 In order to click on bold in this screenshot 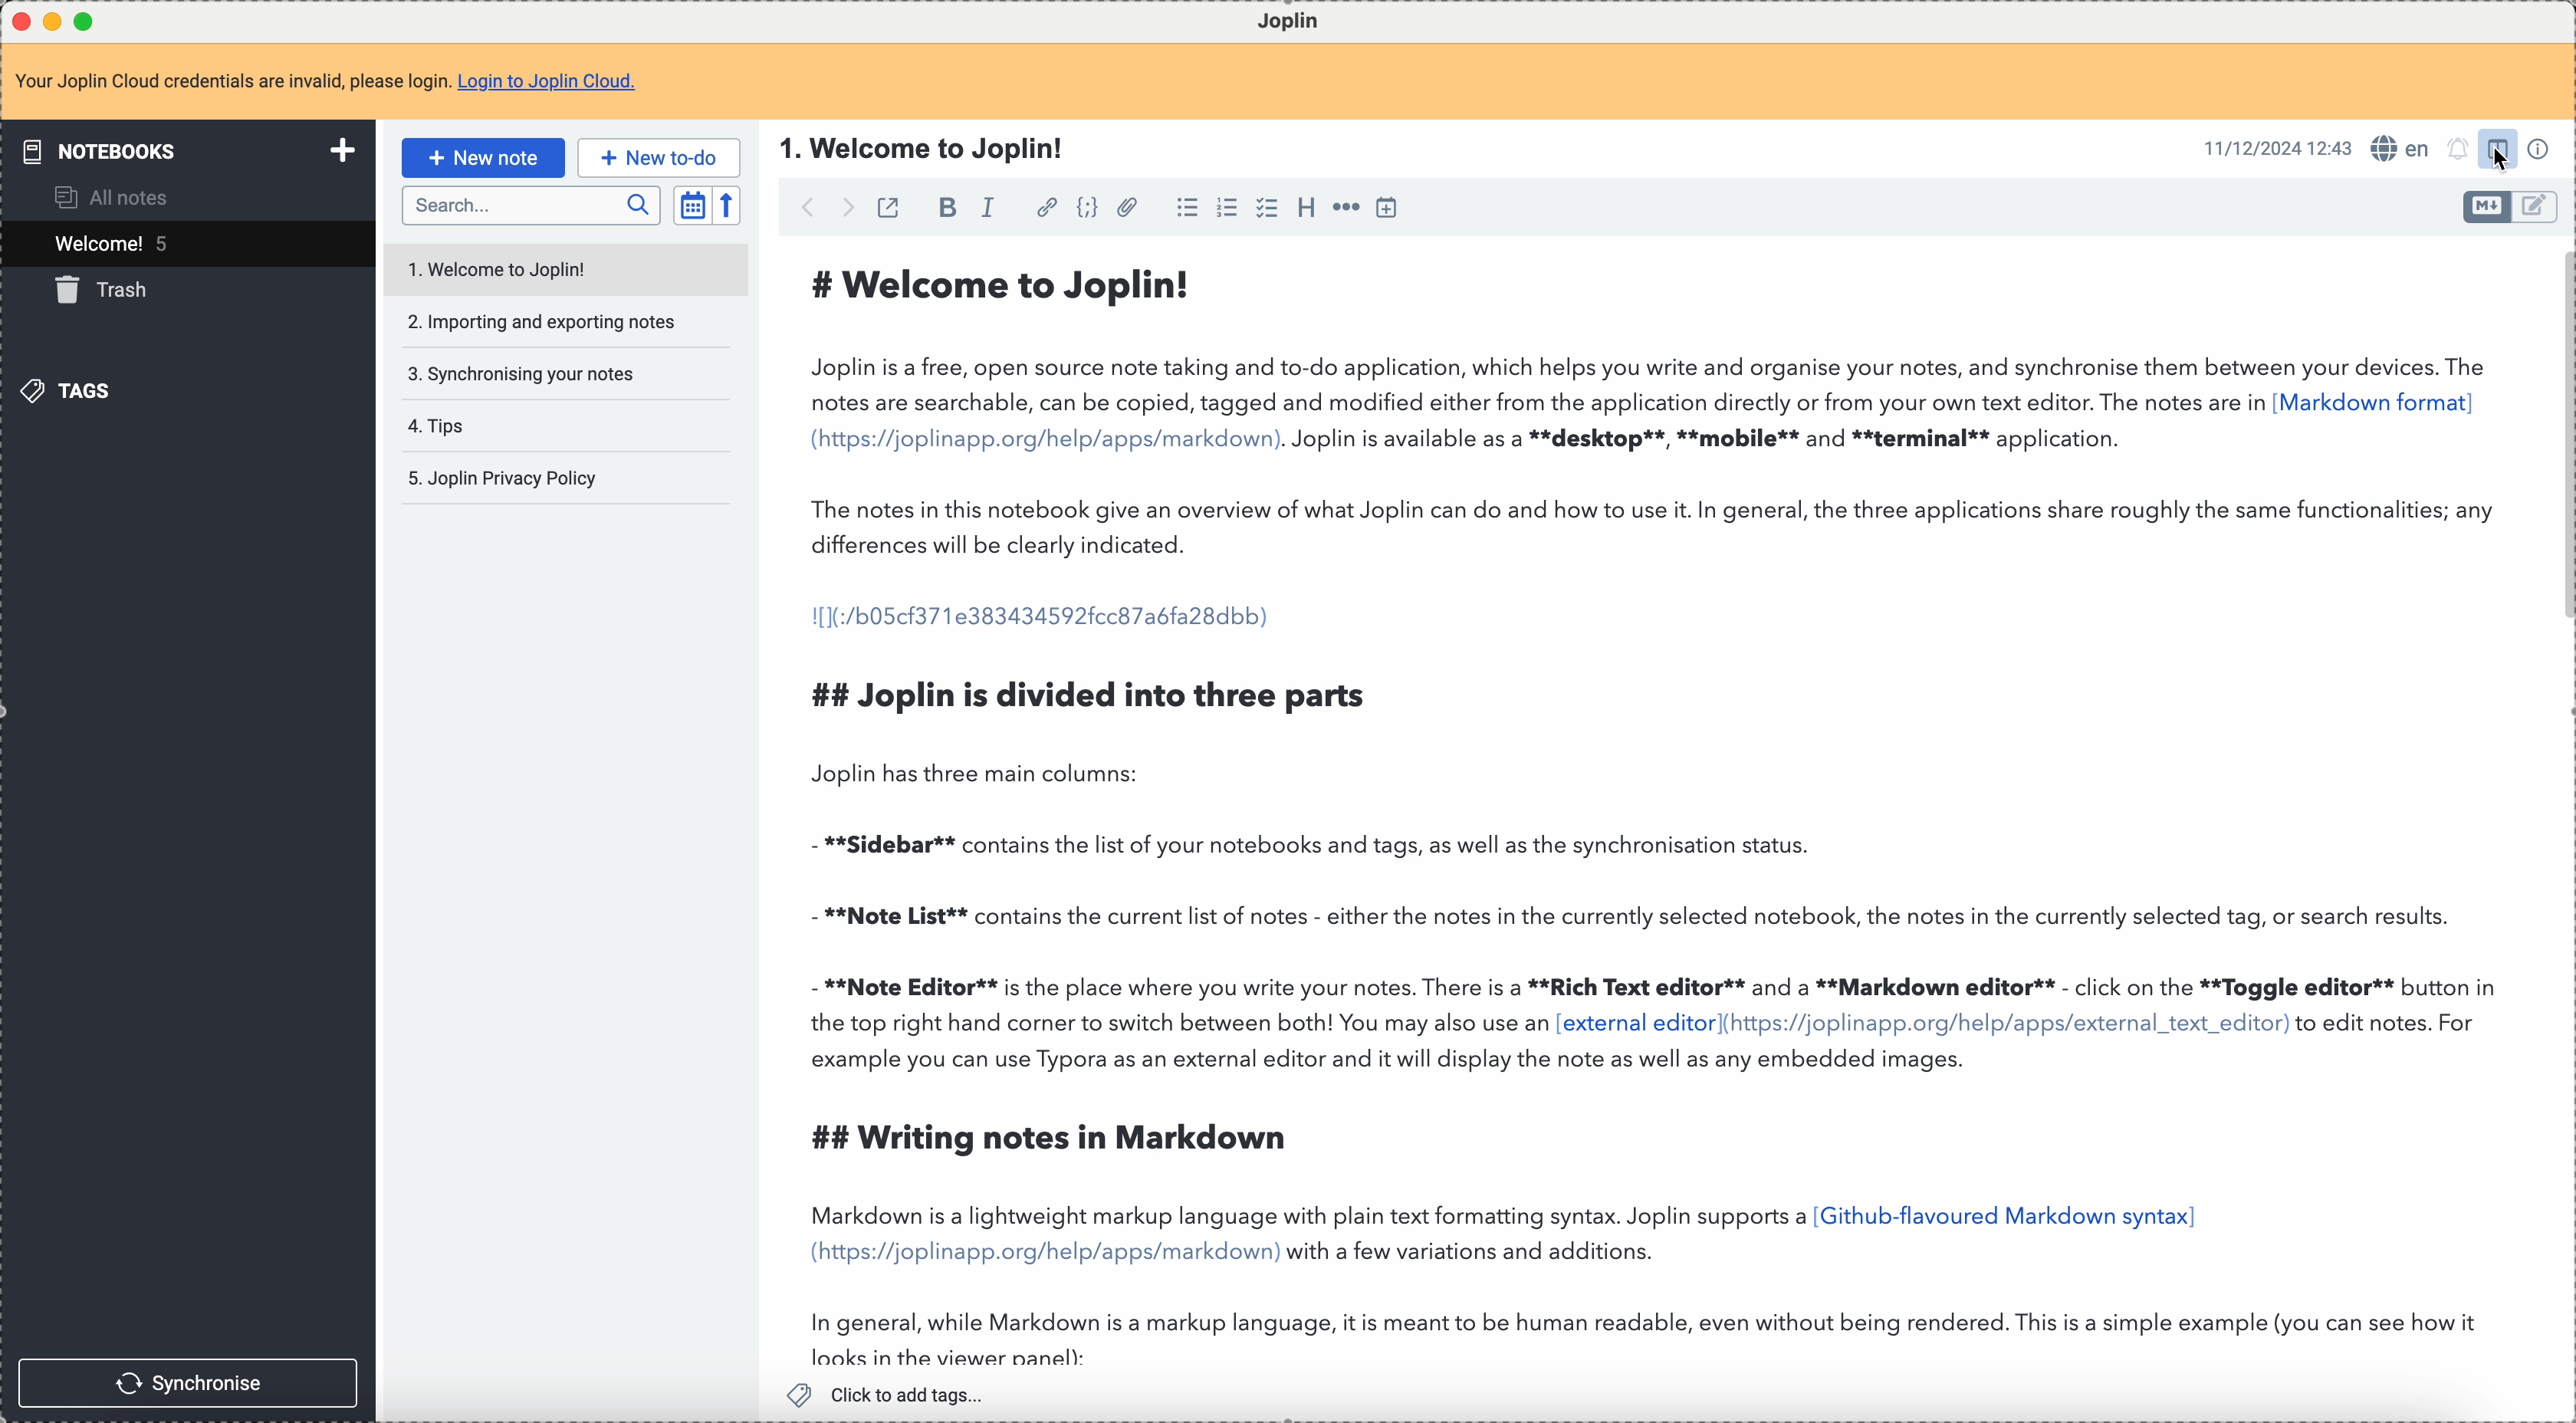, I will do `click(945, 205)`.